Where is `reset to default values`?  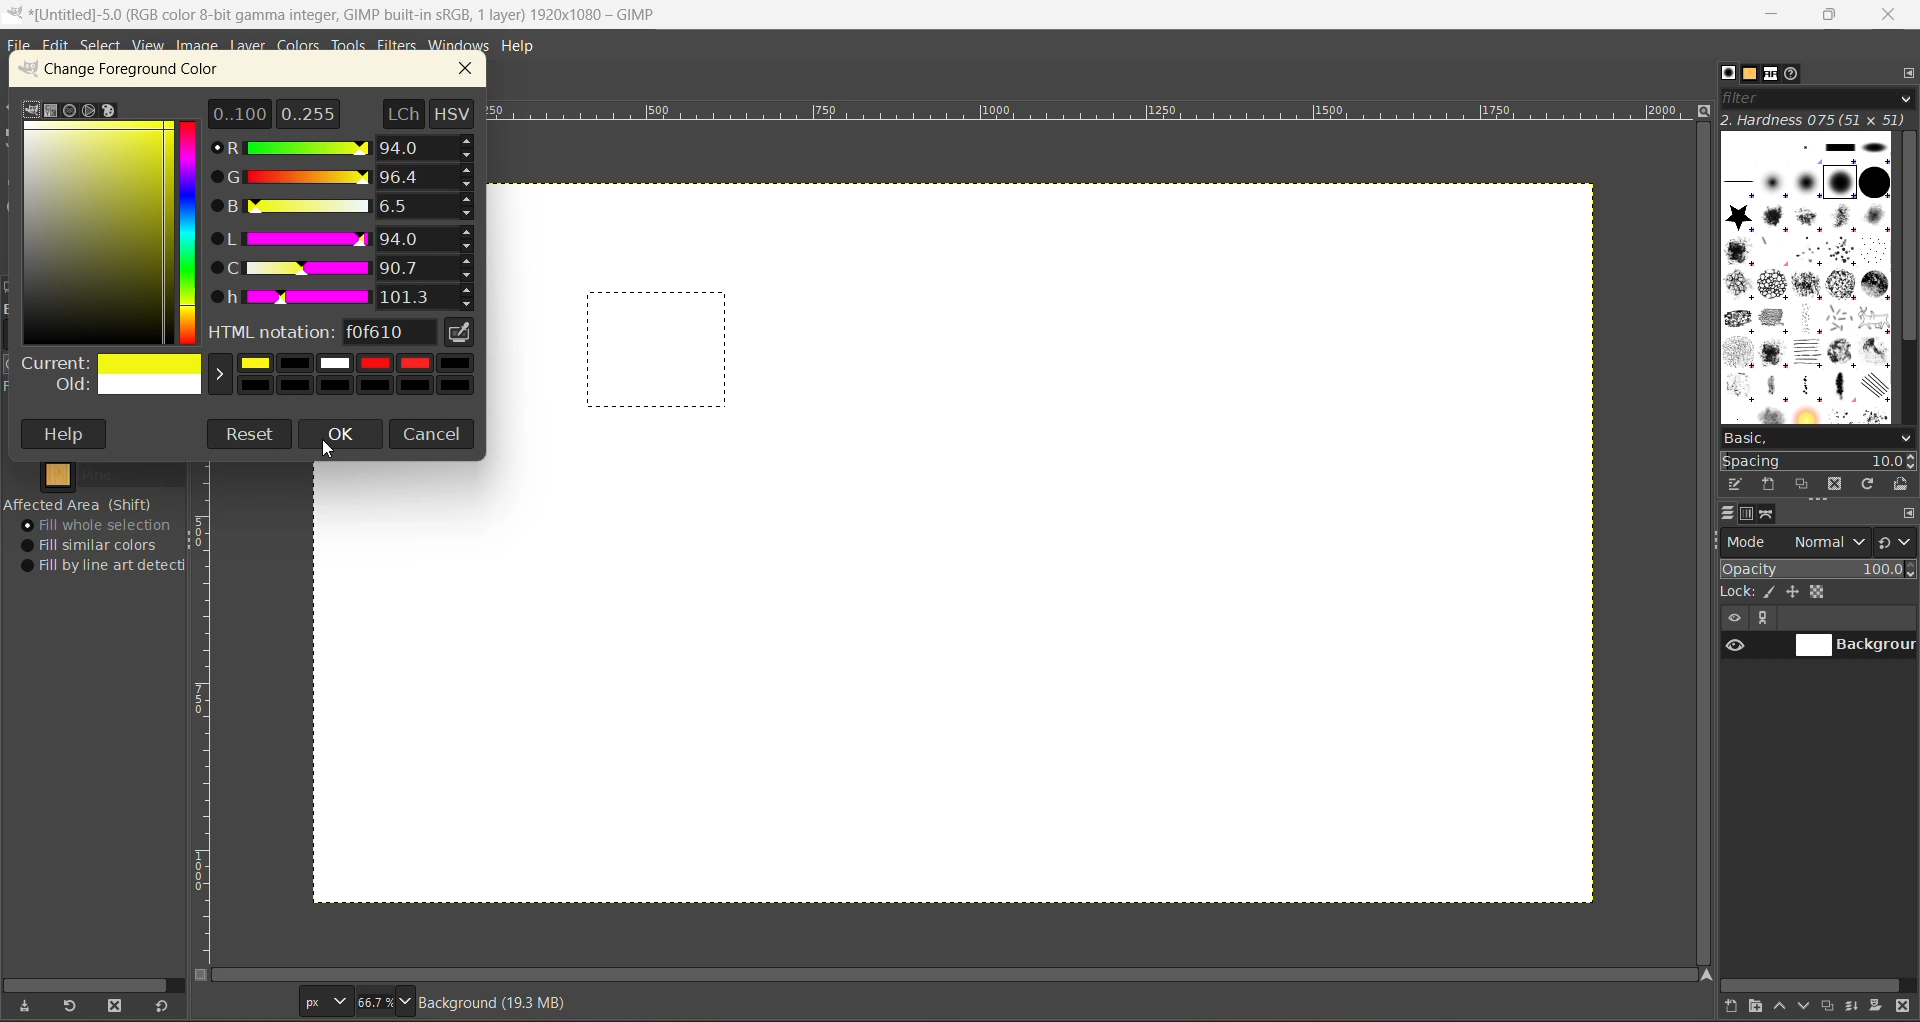
reset to default values is located at coordinates (165, 1007).